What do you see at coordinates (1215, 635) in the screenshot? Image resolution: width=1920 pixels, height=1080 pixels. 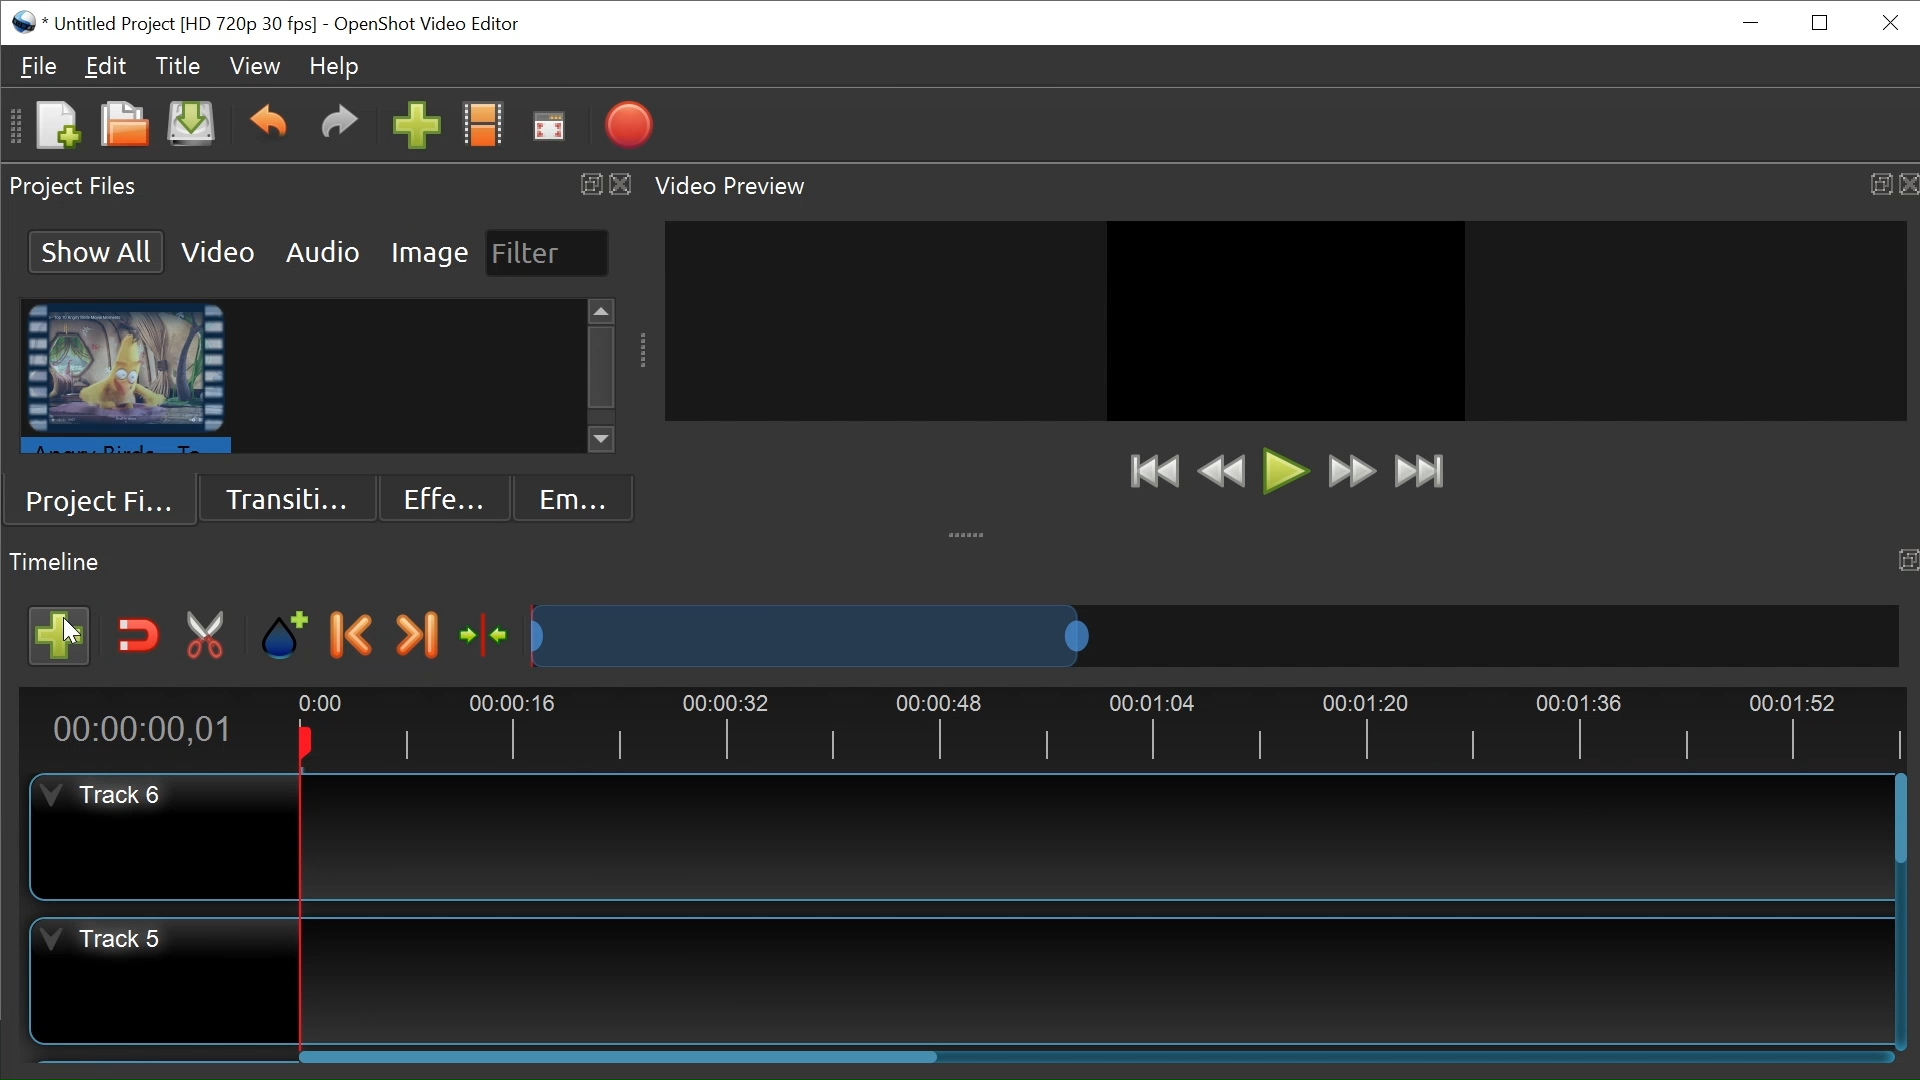 I see `Zoom Slider` at bounding box center [1215, 635].